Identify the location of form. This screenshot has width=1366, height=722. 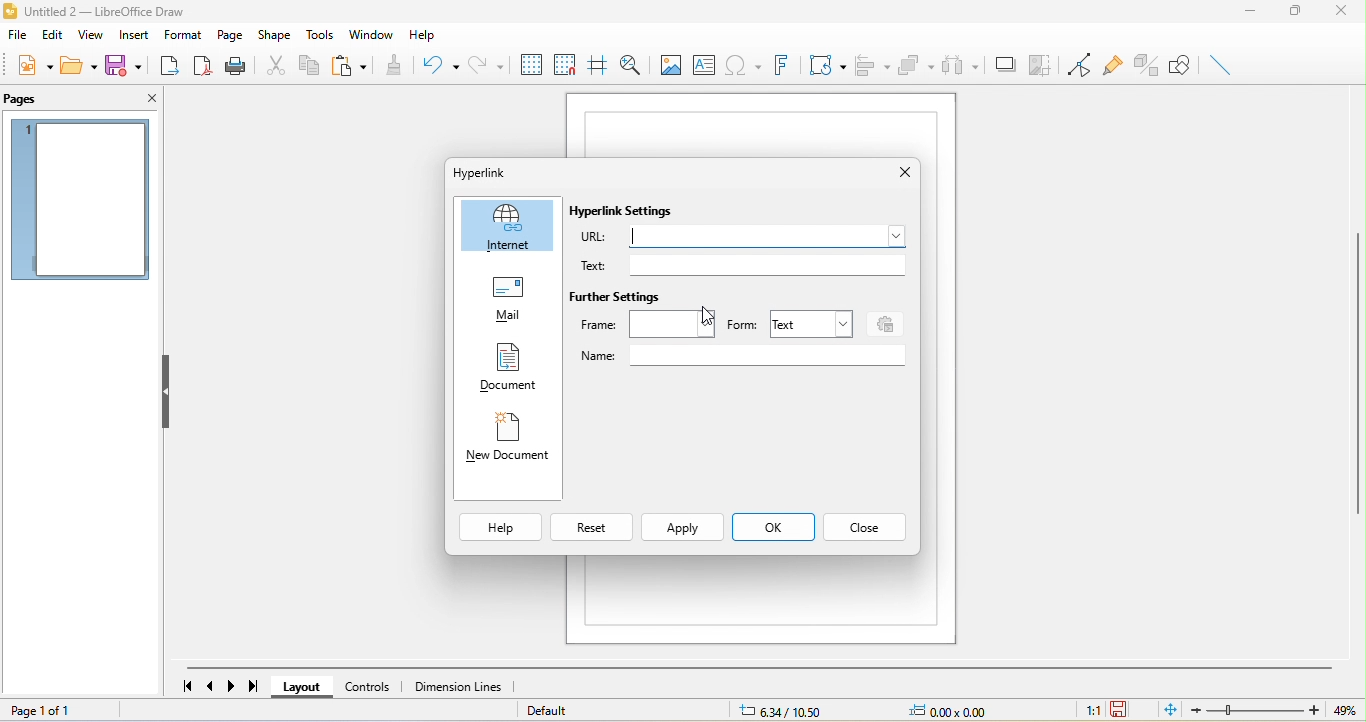
(742, 324).